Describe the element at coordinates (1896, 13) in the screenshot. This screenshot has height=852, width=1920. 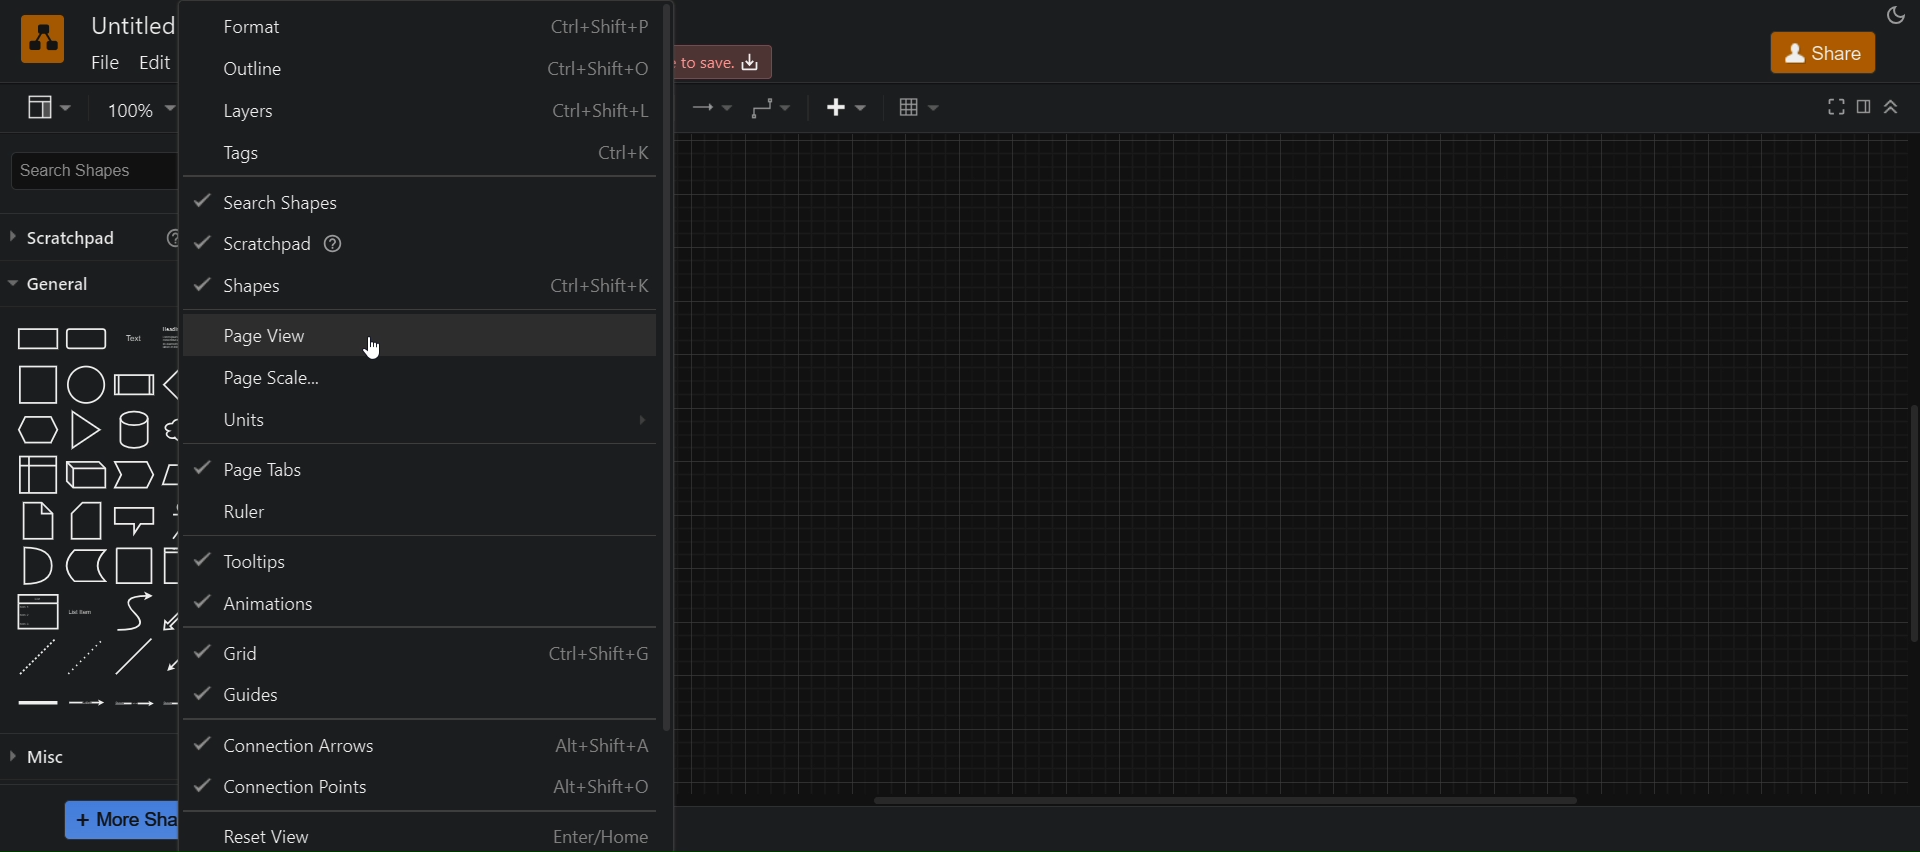
I see `appearance` at that location.